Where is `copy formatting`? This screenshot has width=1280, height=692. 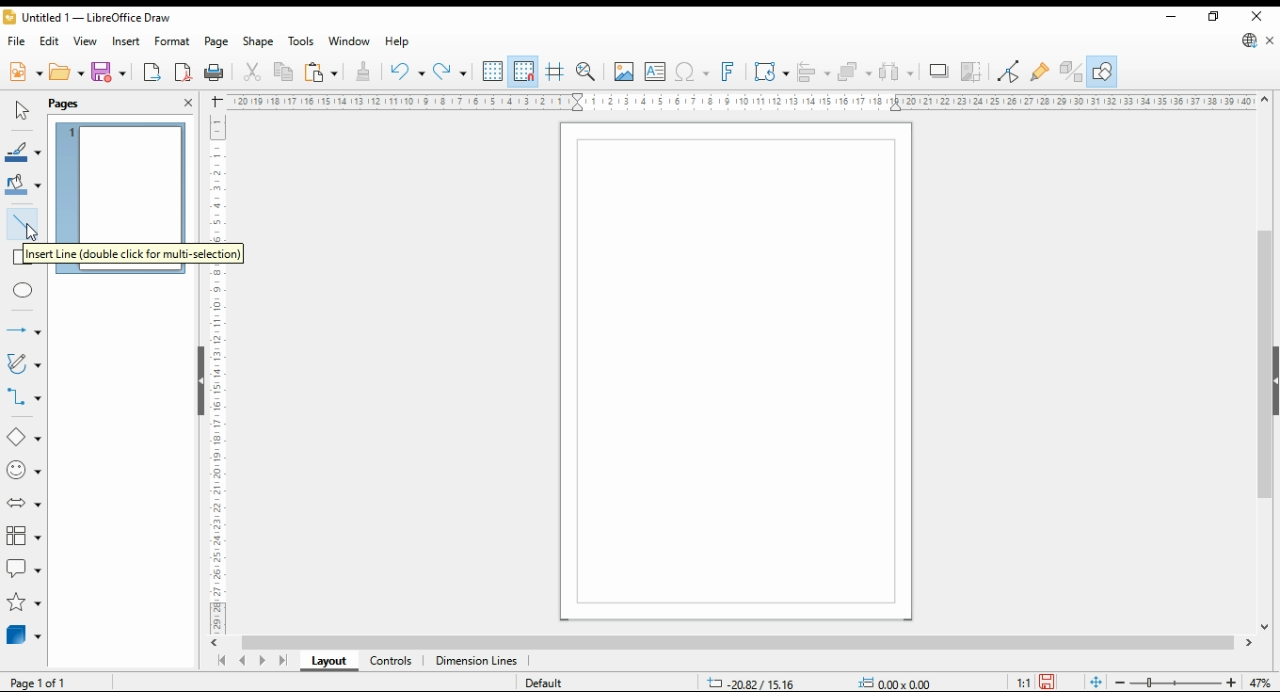
copy formatting is located at coordinates (364, 72).